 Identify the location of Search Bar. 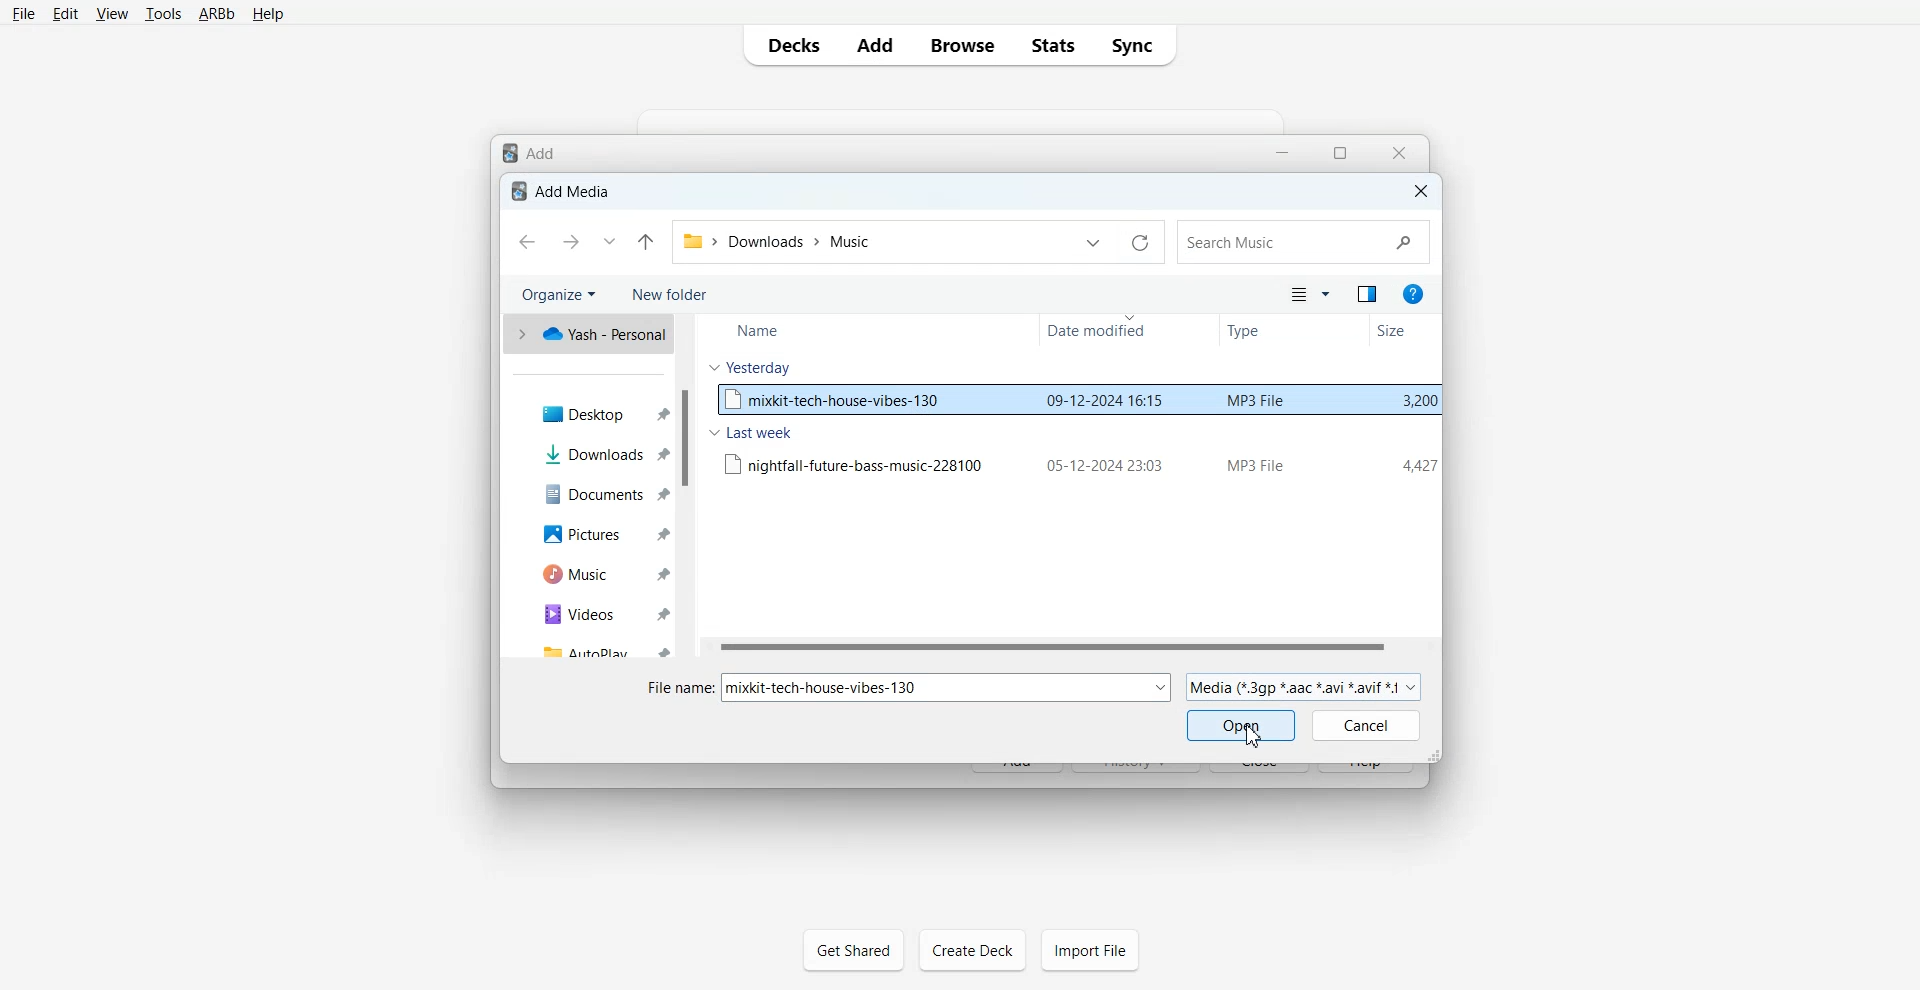
(1304, 242).